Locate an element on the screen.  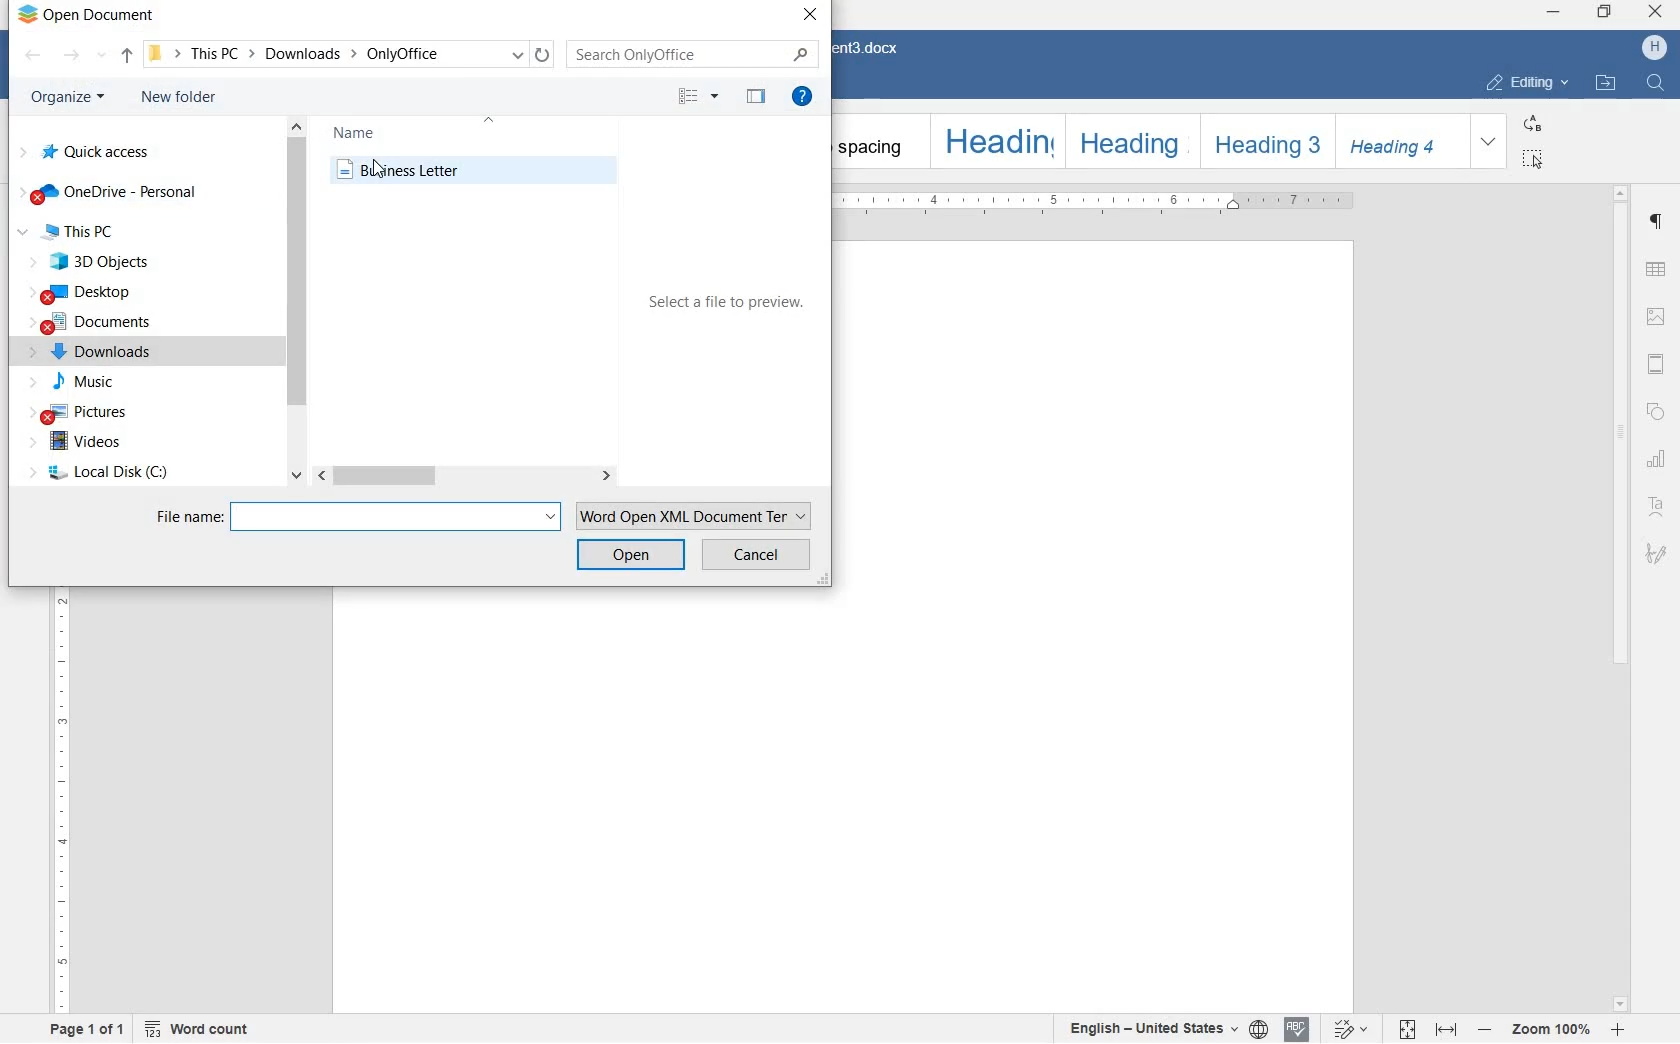
documents is located at coordinates (91, 320).